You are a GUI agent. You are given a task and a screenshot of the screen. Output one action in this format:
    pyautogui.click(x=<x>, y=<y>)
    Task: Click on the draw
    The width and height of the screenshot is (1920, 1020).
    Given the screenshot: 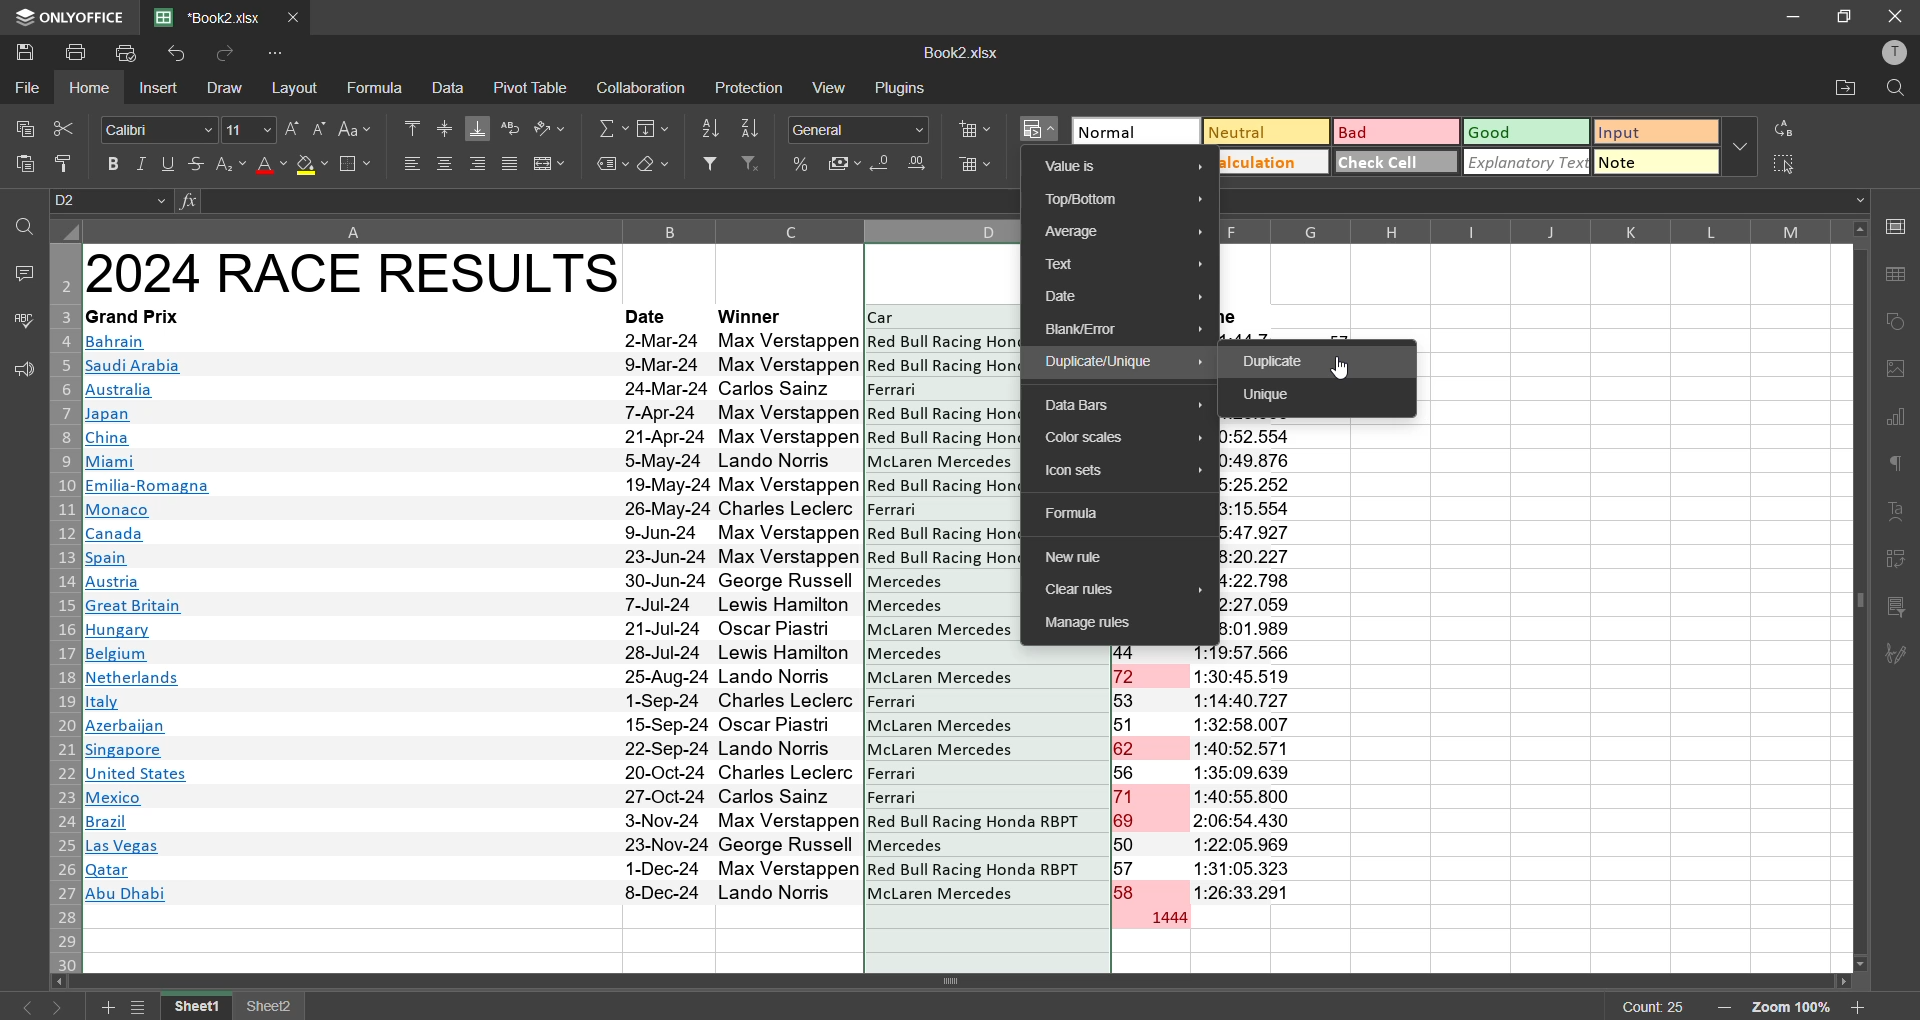 What is the action you would take?
    pyautogui.click(x=222, y=87)
    